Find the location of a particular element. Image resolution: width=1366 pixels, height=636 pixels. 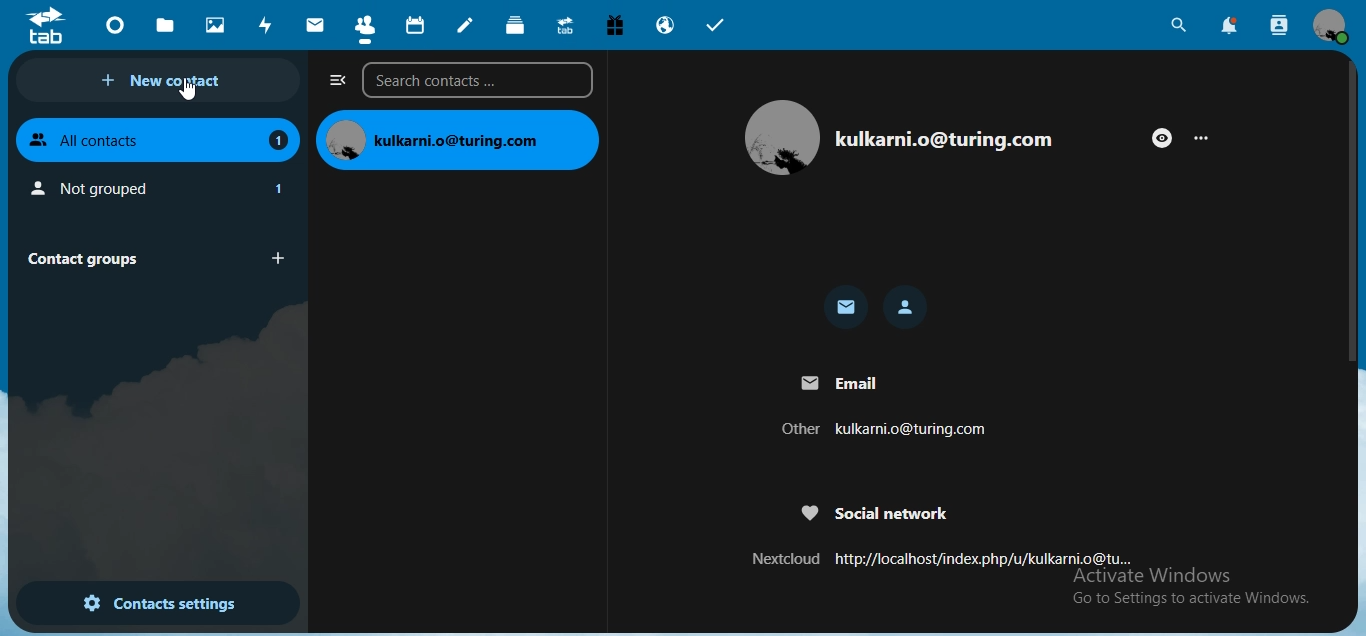

image is located at coordinates (909, 137).